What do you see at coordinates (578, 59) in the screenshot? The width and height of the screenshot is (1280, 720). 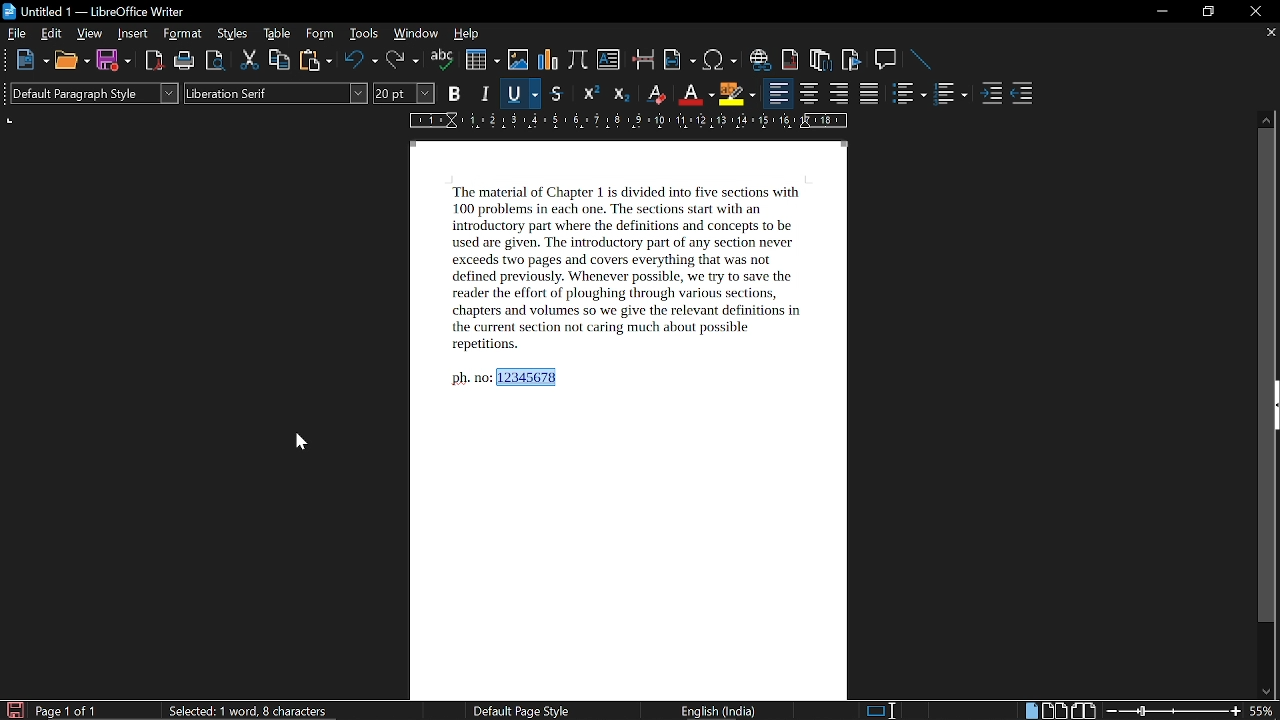 I see `insert formula` at bounding box center [578, 59].